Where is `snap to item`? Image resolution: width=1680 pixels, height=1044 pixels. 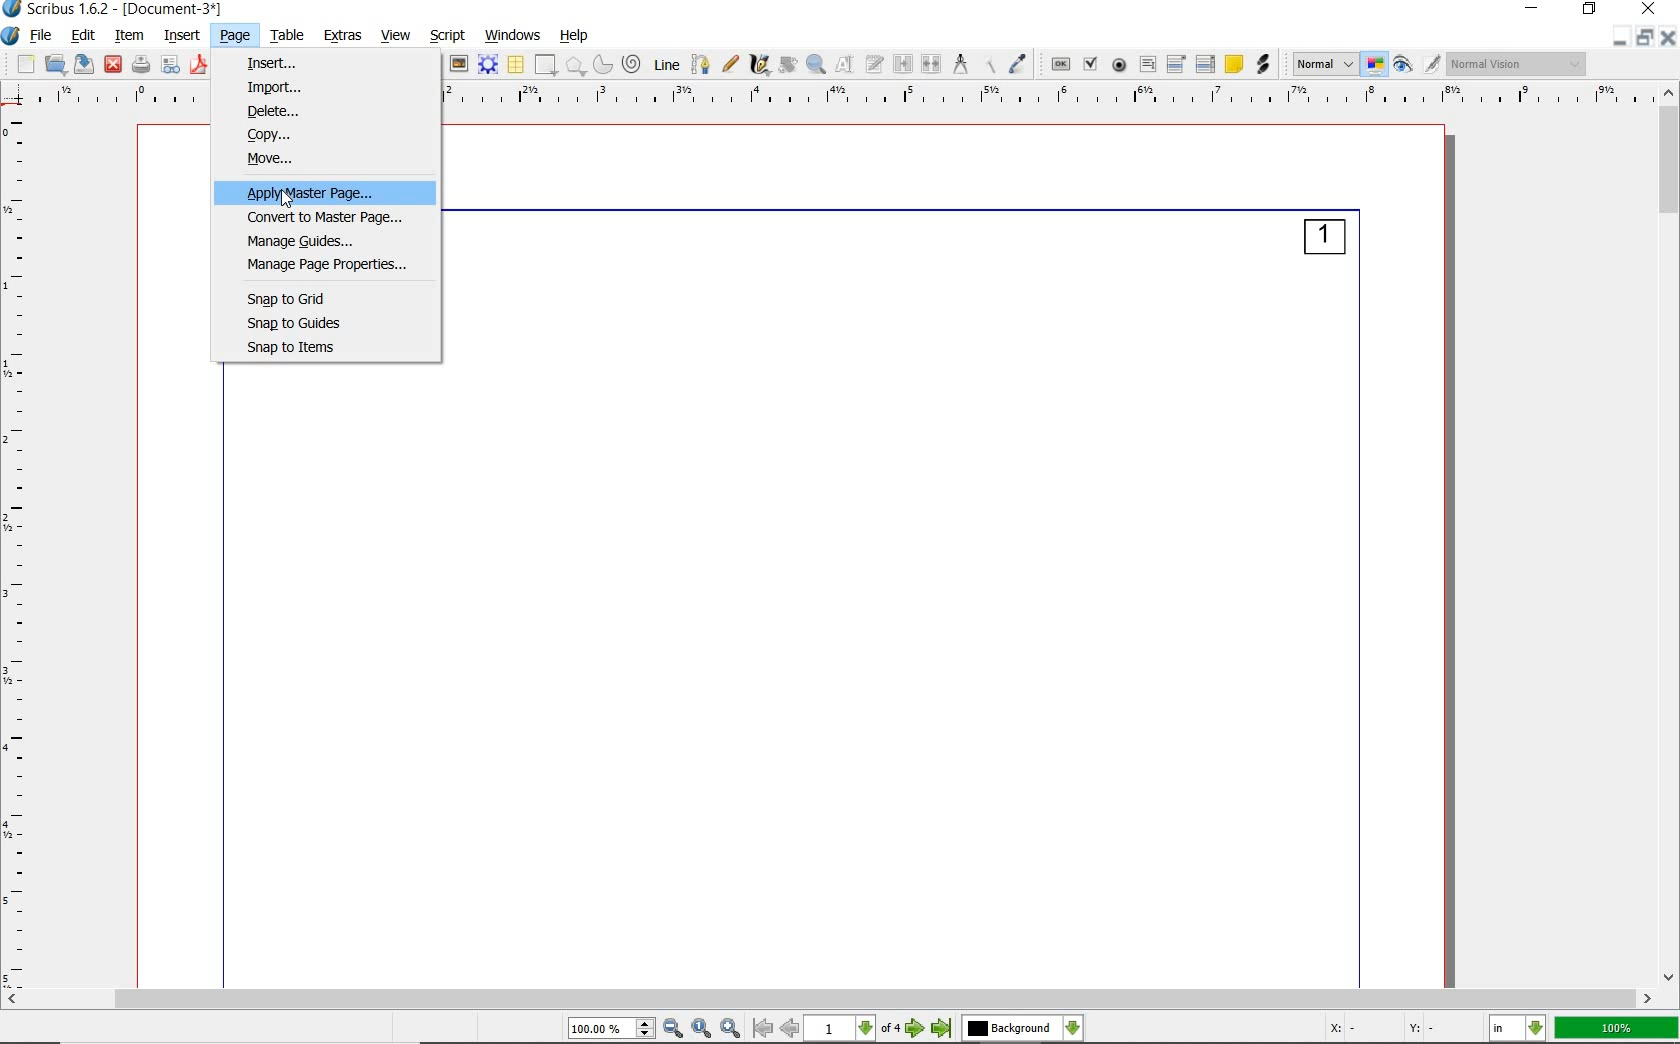 snap to item is located at coordinates (309, 349).